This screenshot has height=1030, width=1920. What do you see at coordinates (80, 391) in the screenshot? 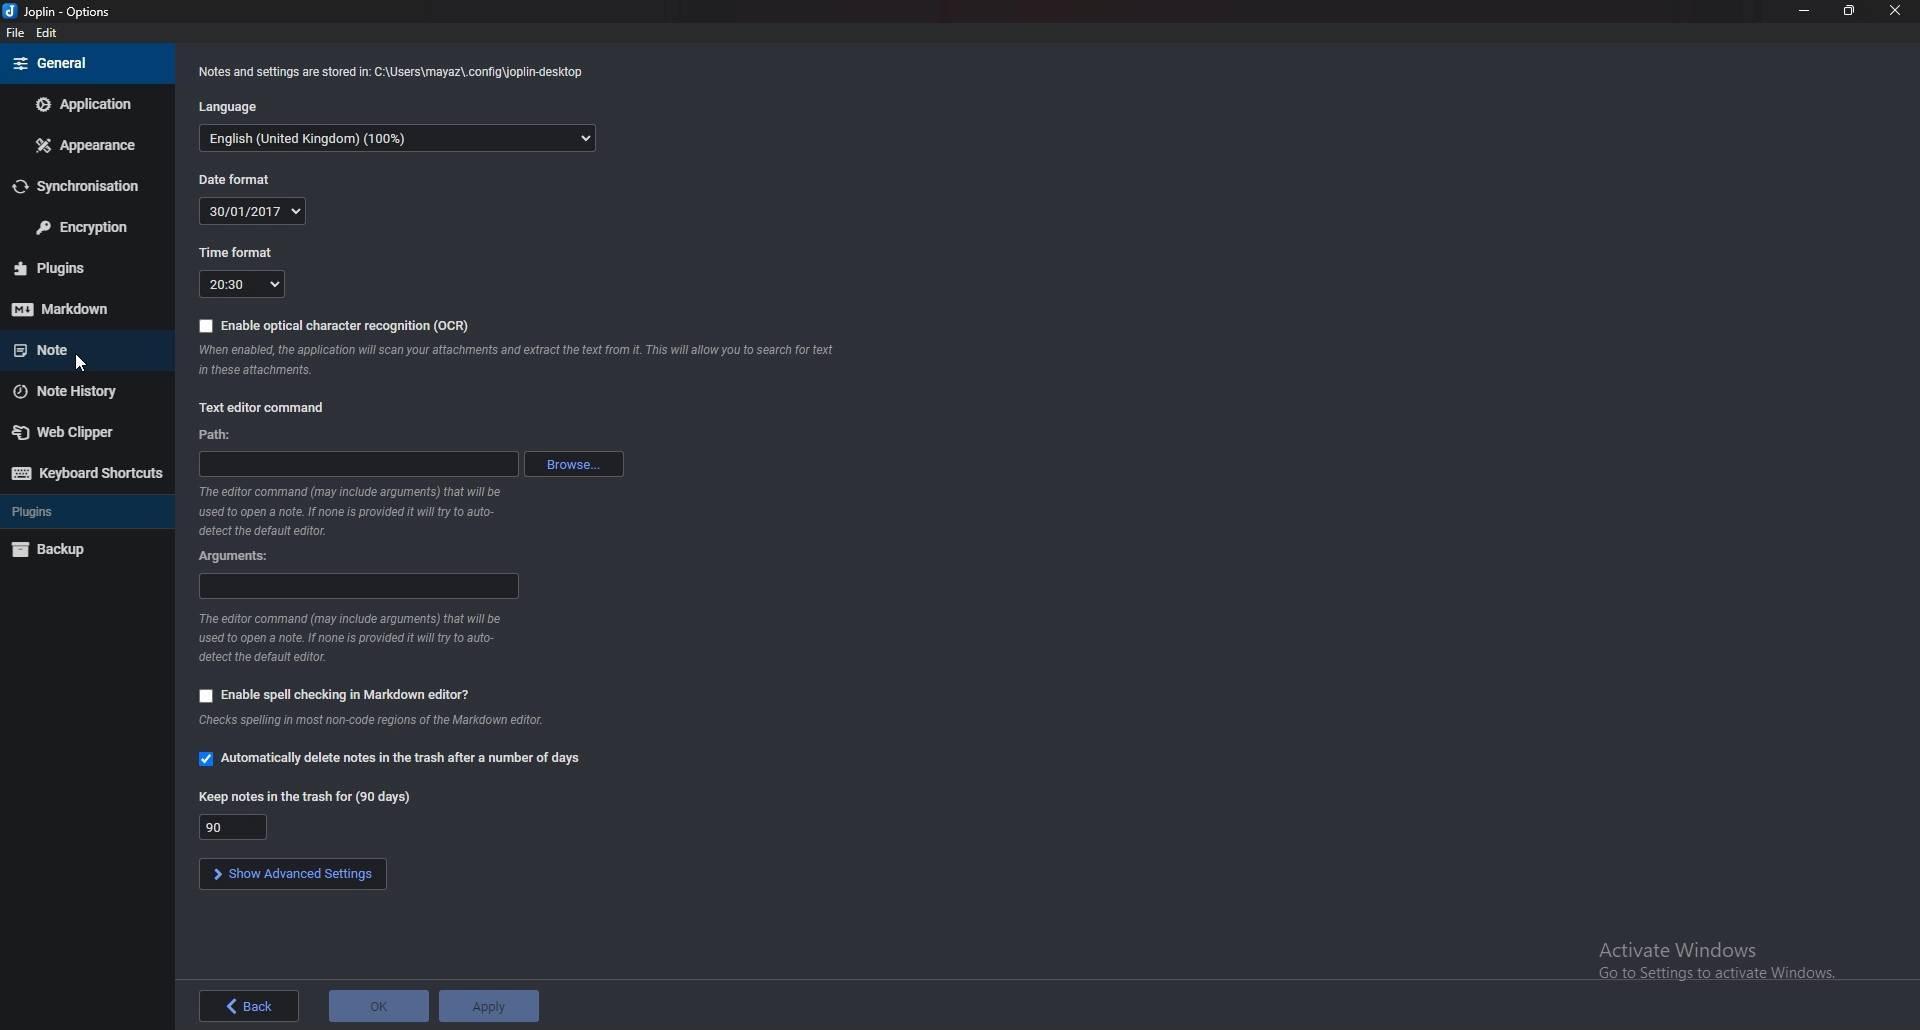
I see `Note history` at bounding box center [80, 391].